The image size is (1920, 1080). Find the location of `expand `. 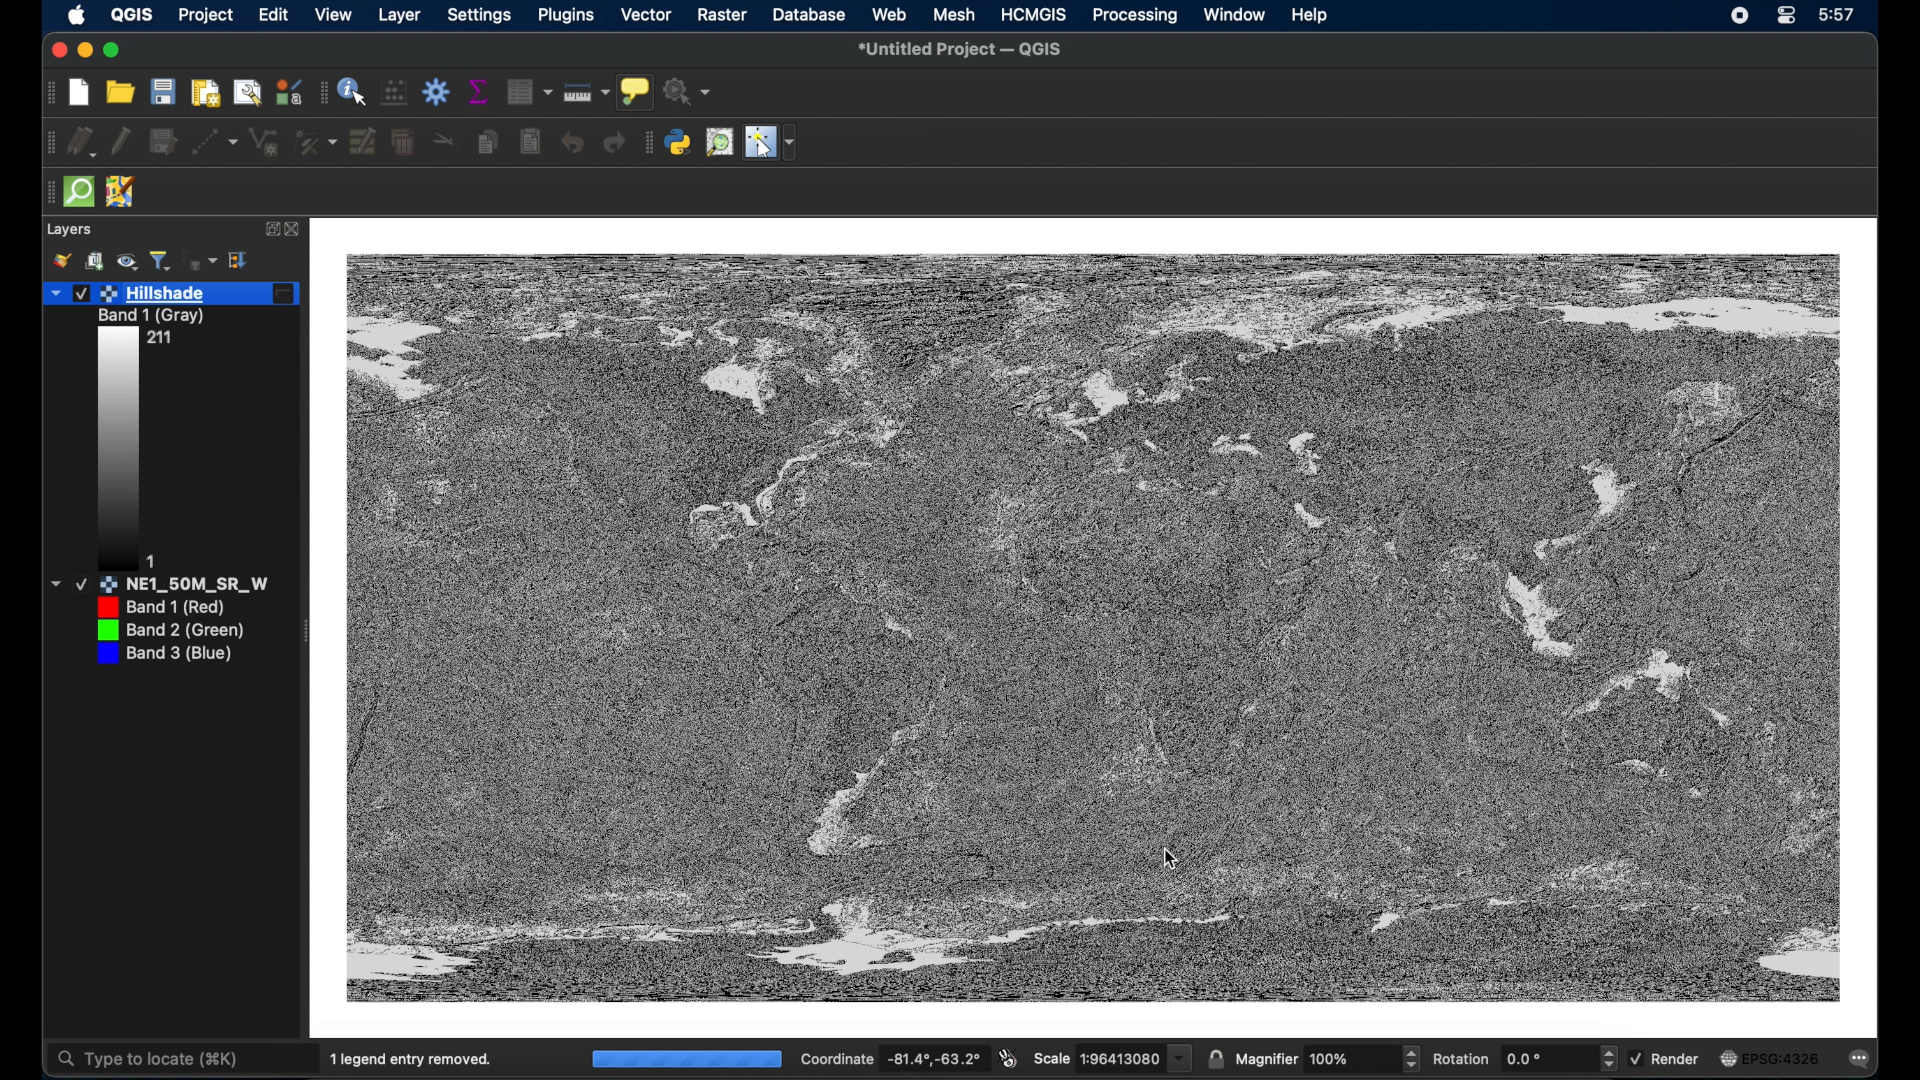

expand  is located at coordinates (270, 229).